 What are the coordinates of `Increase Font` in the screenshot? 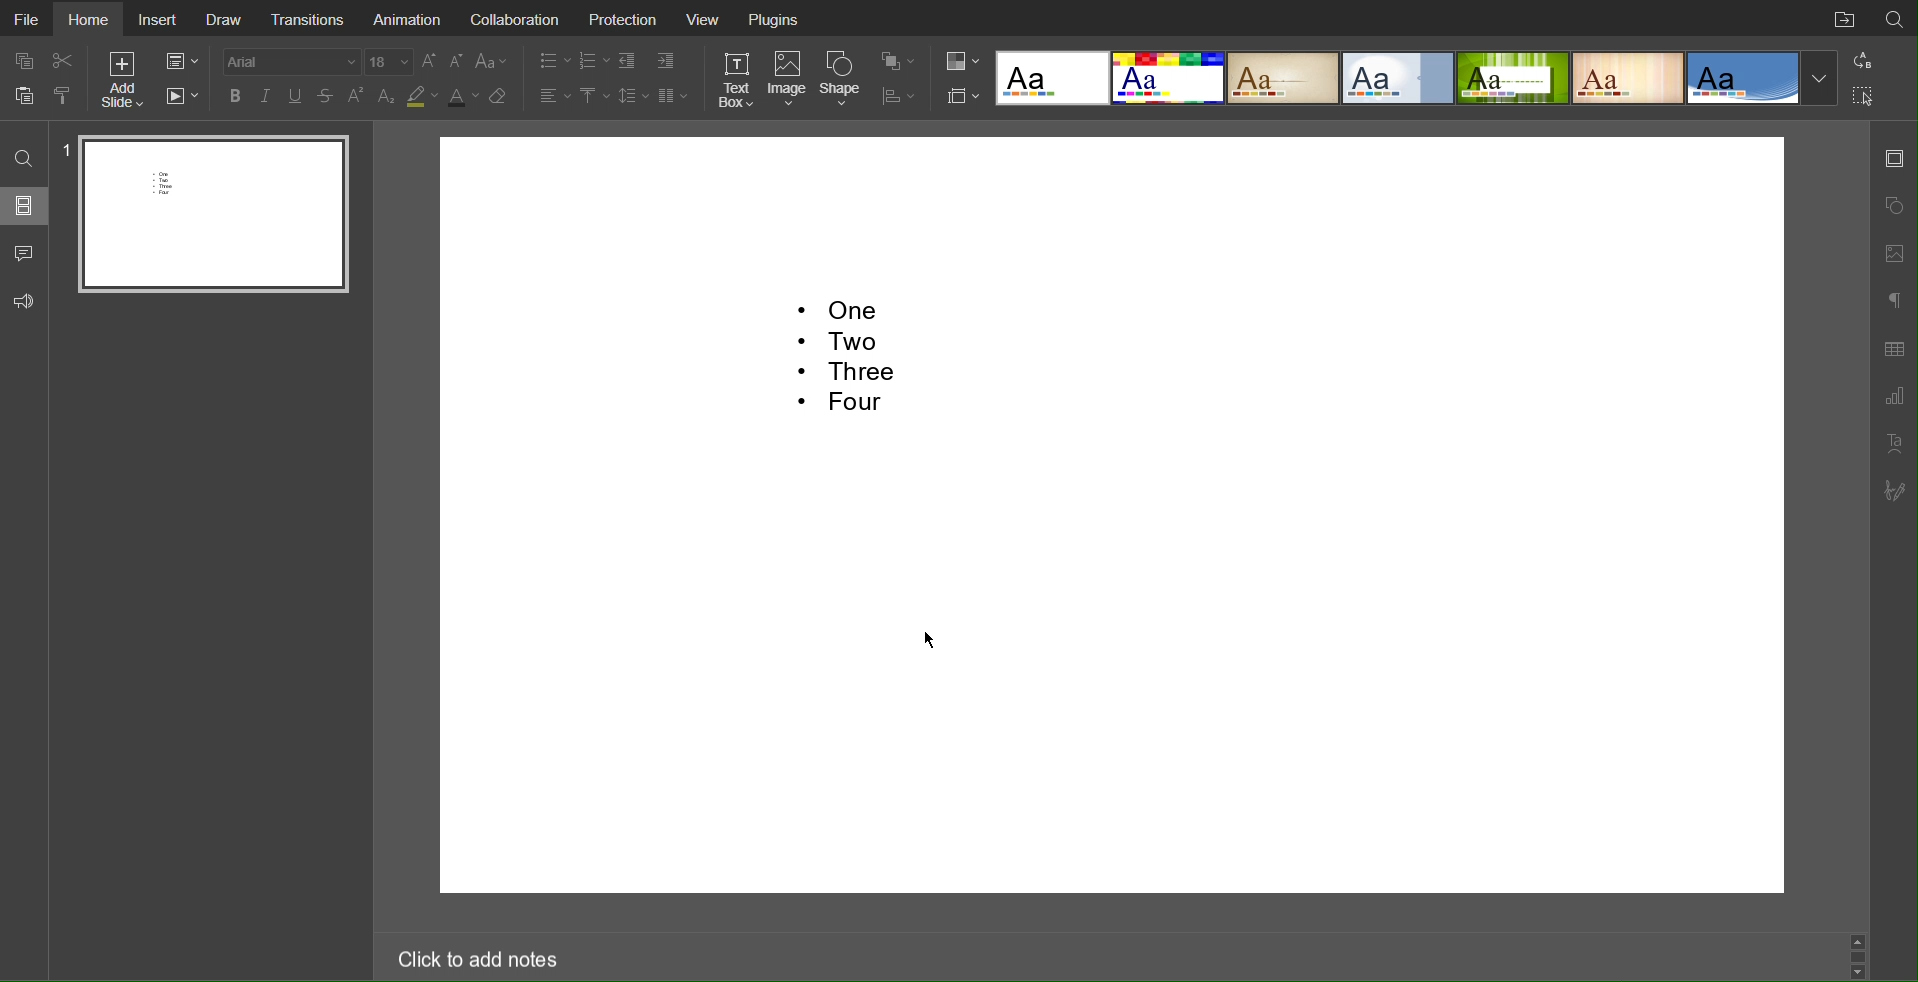 It's located at (429, 62).